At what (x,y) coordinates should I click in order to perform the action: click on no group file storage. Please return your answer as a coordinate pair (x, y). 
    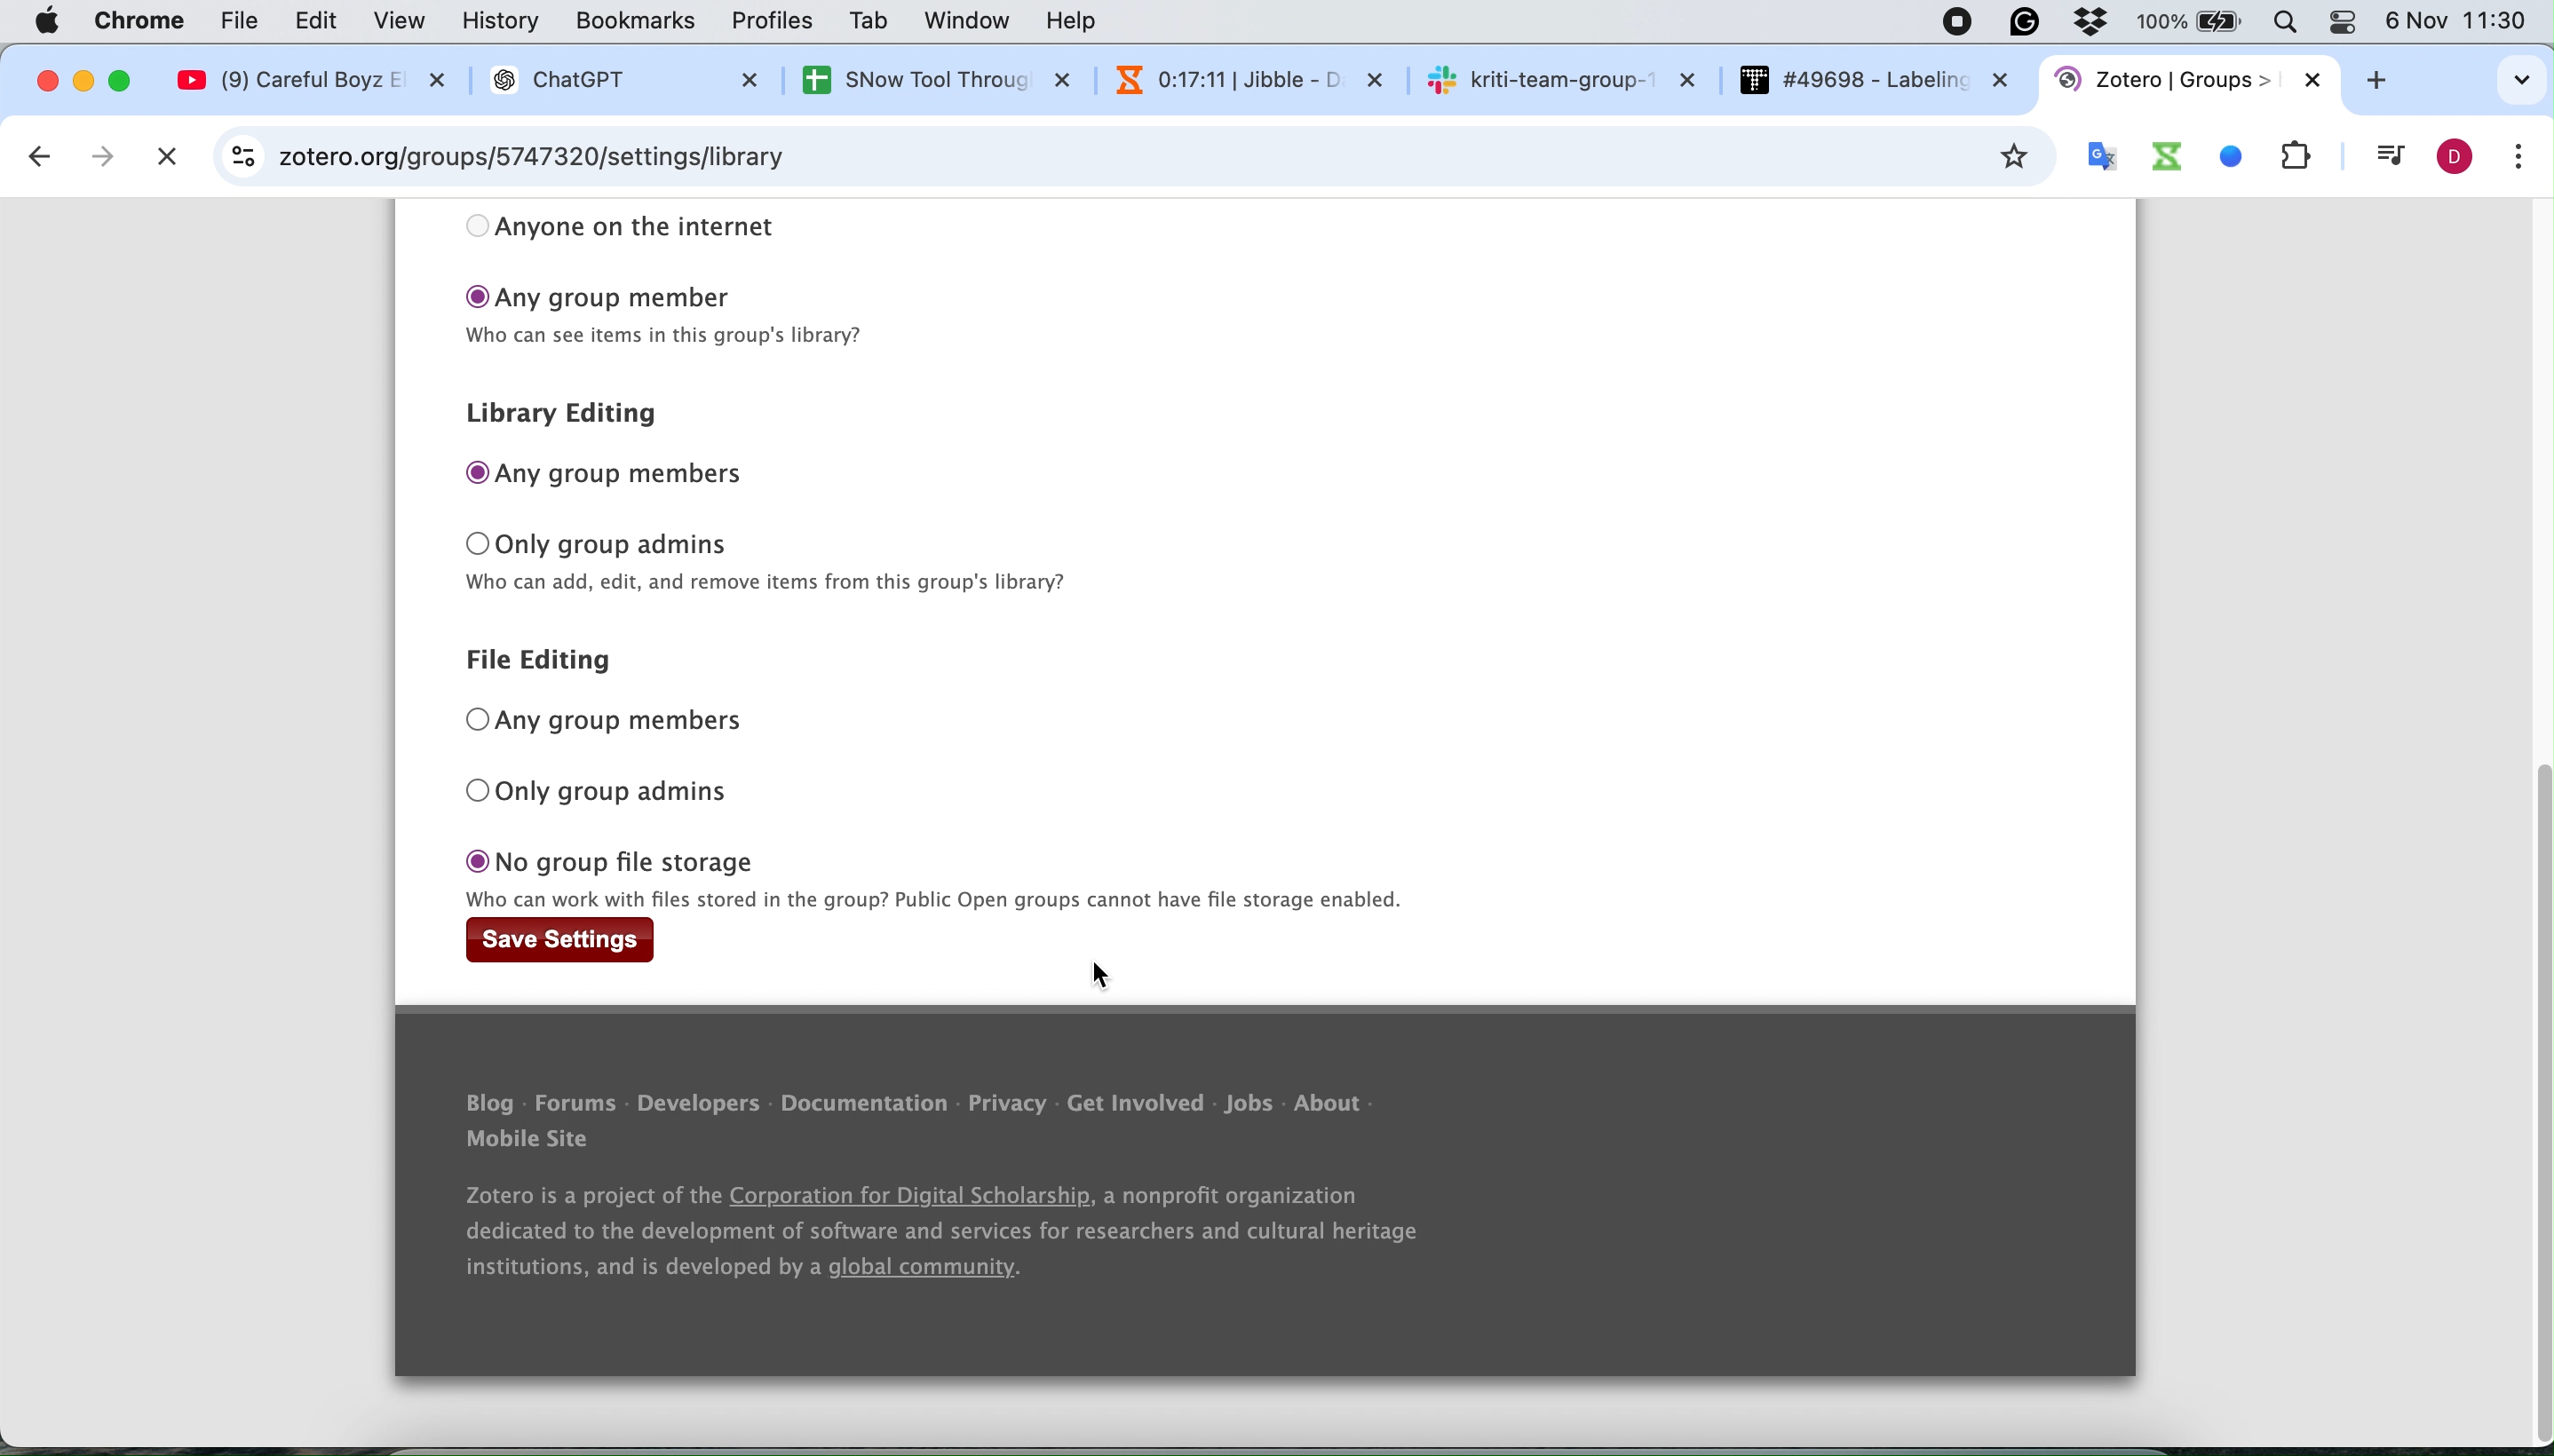
    Looking at the image, I should click on (615, 858).